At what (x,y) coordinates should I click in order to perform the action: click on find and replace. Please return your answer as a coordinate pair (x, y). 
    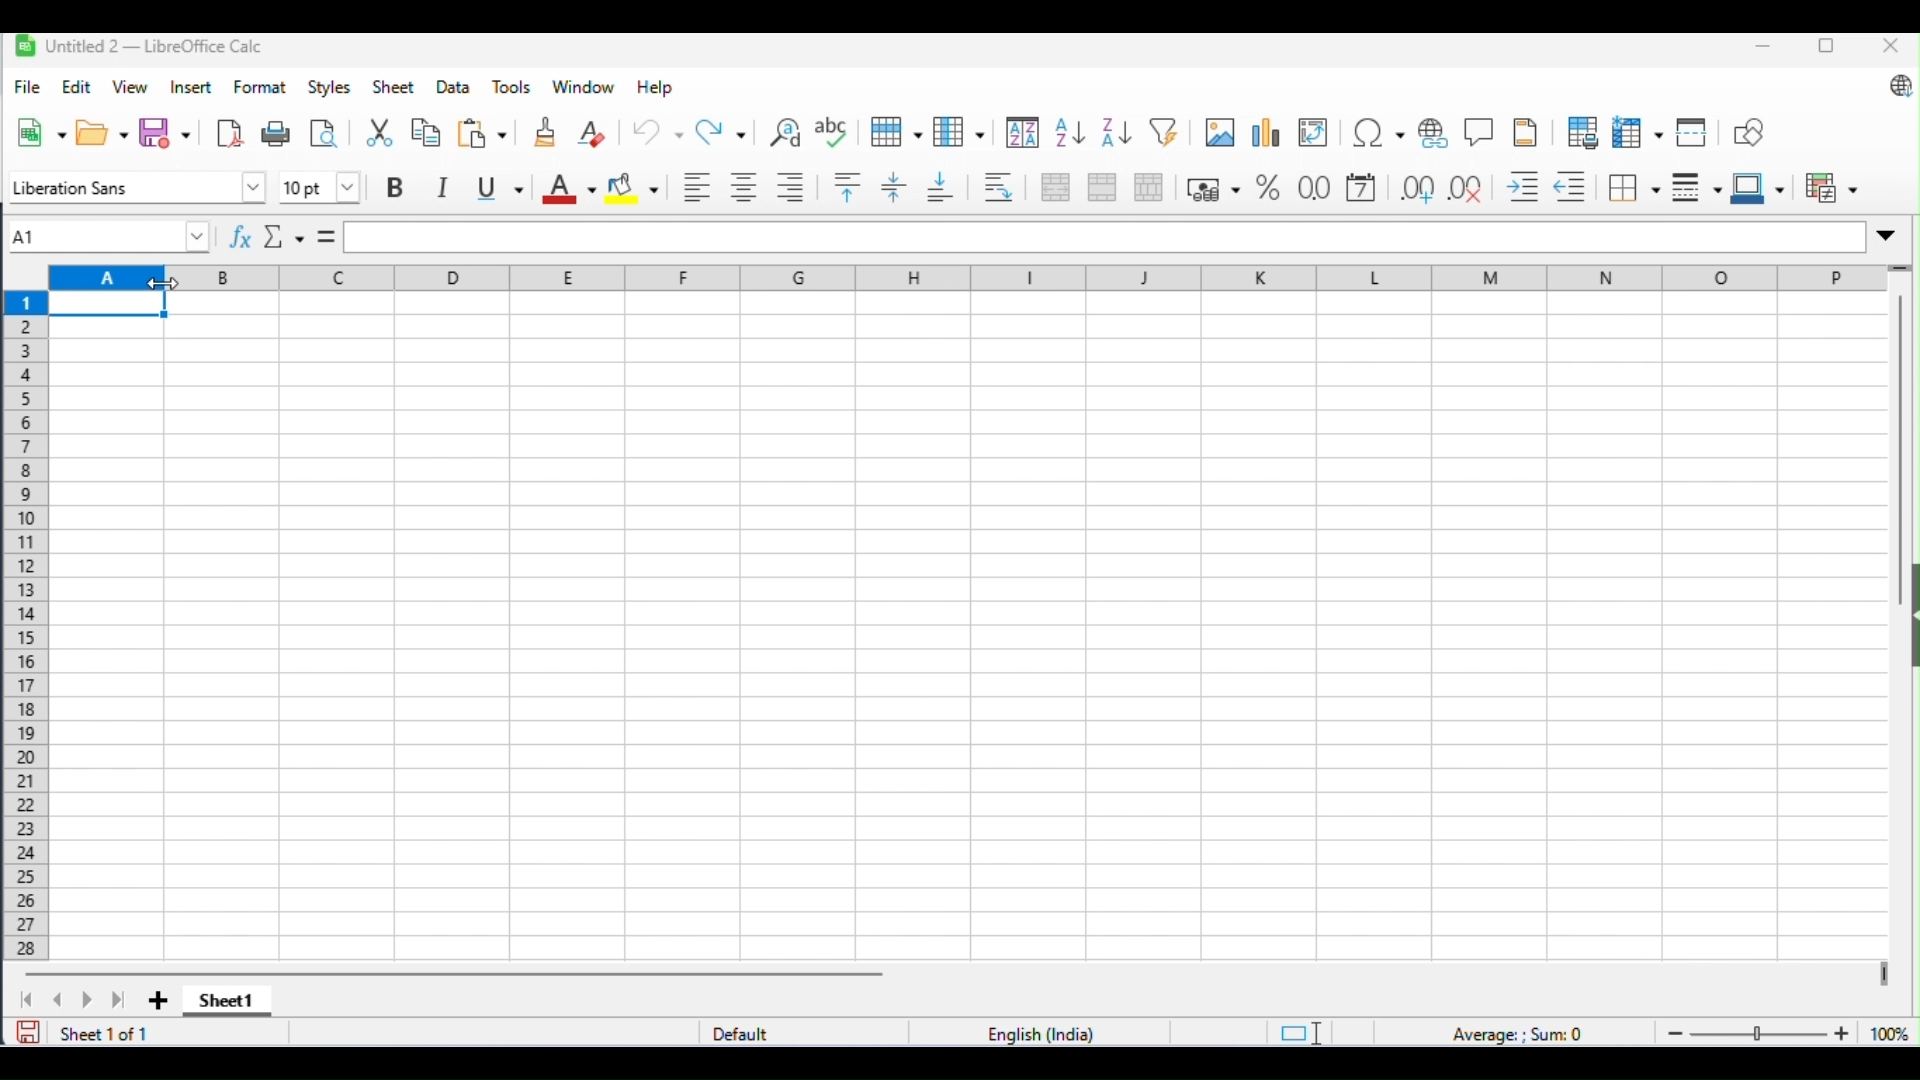
    Looking at the image, I should click on (787, 131).